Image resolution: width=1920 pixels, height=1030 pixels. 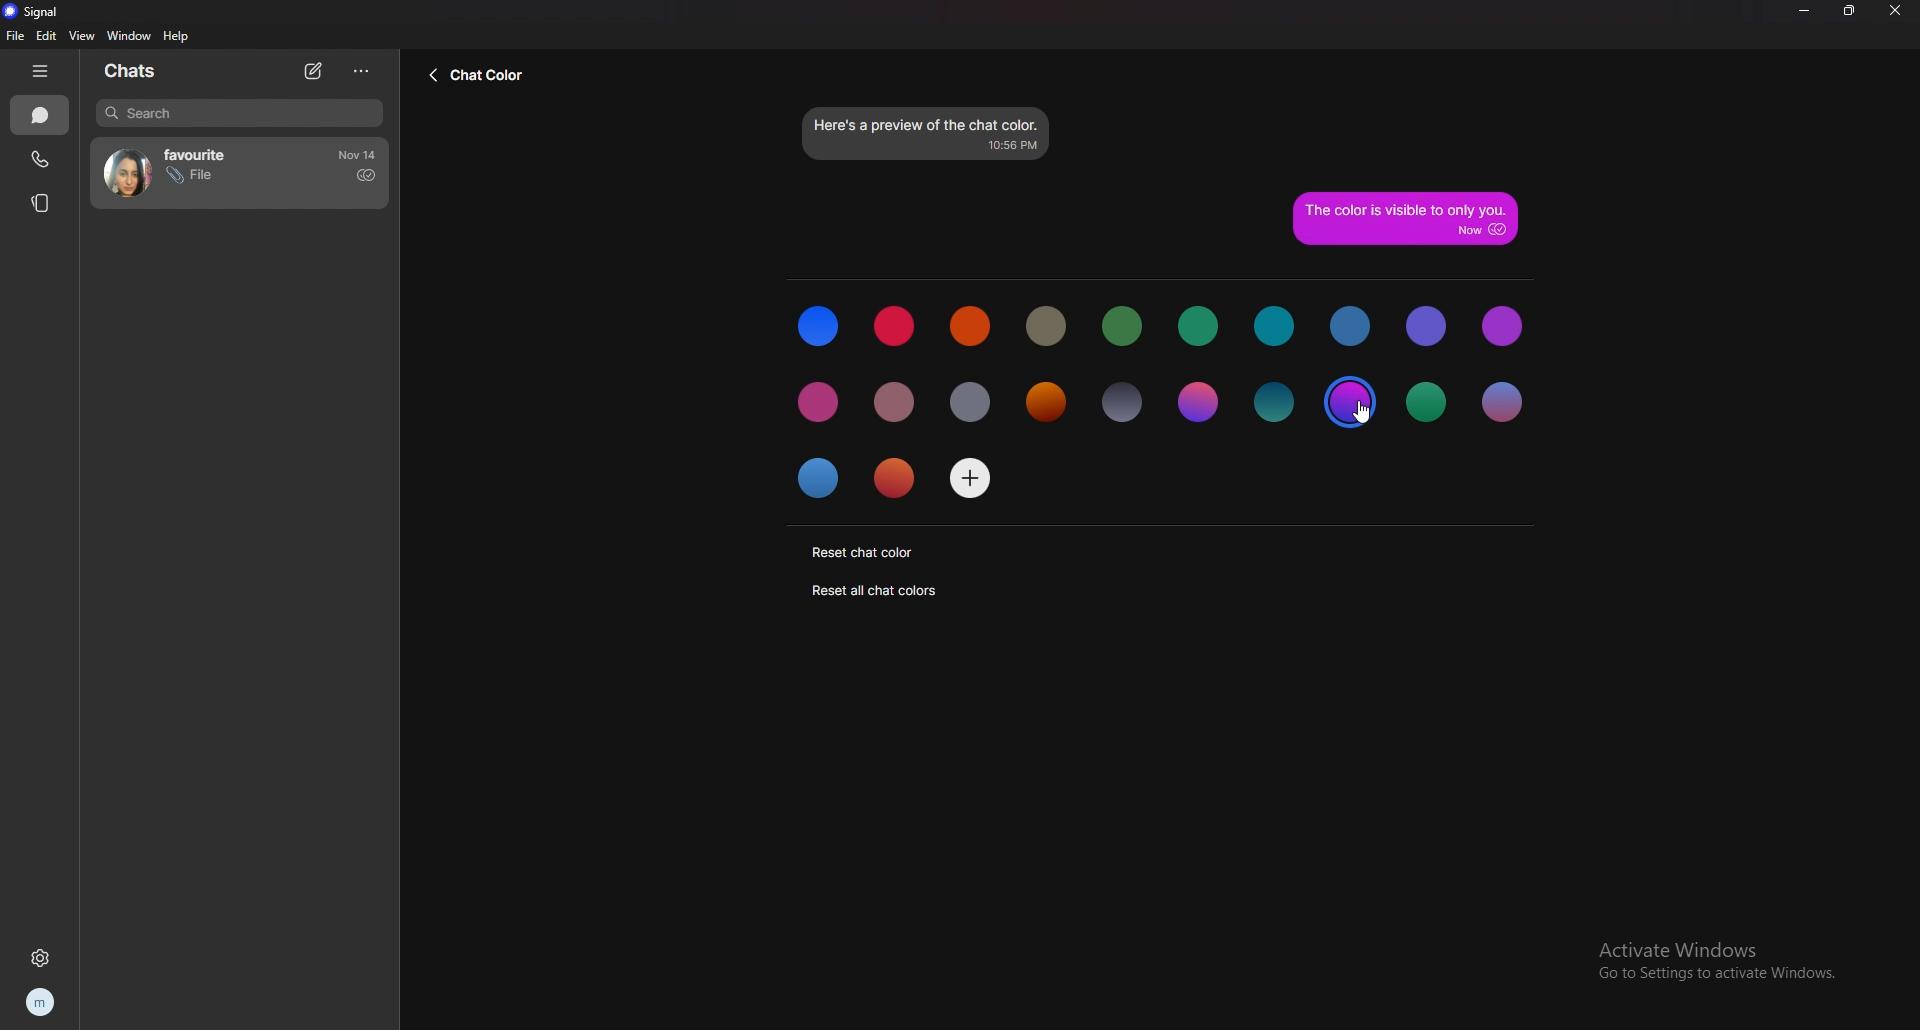 I want to click on view, so click(x=81, y=36).